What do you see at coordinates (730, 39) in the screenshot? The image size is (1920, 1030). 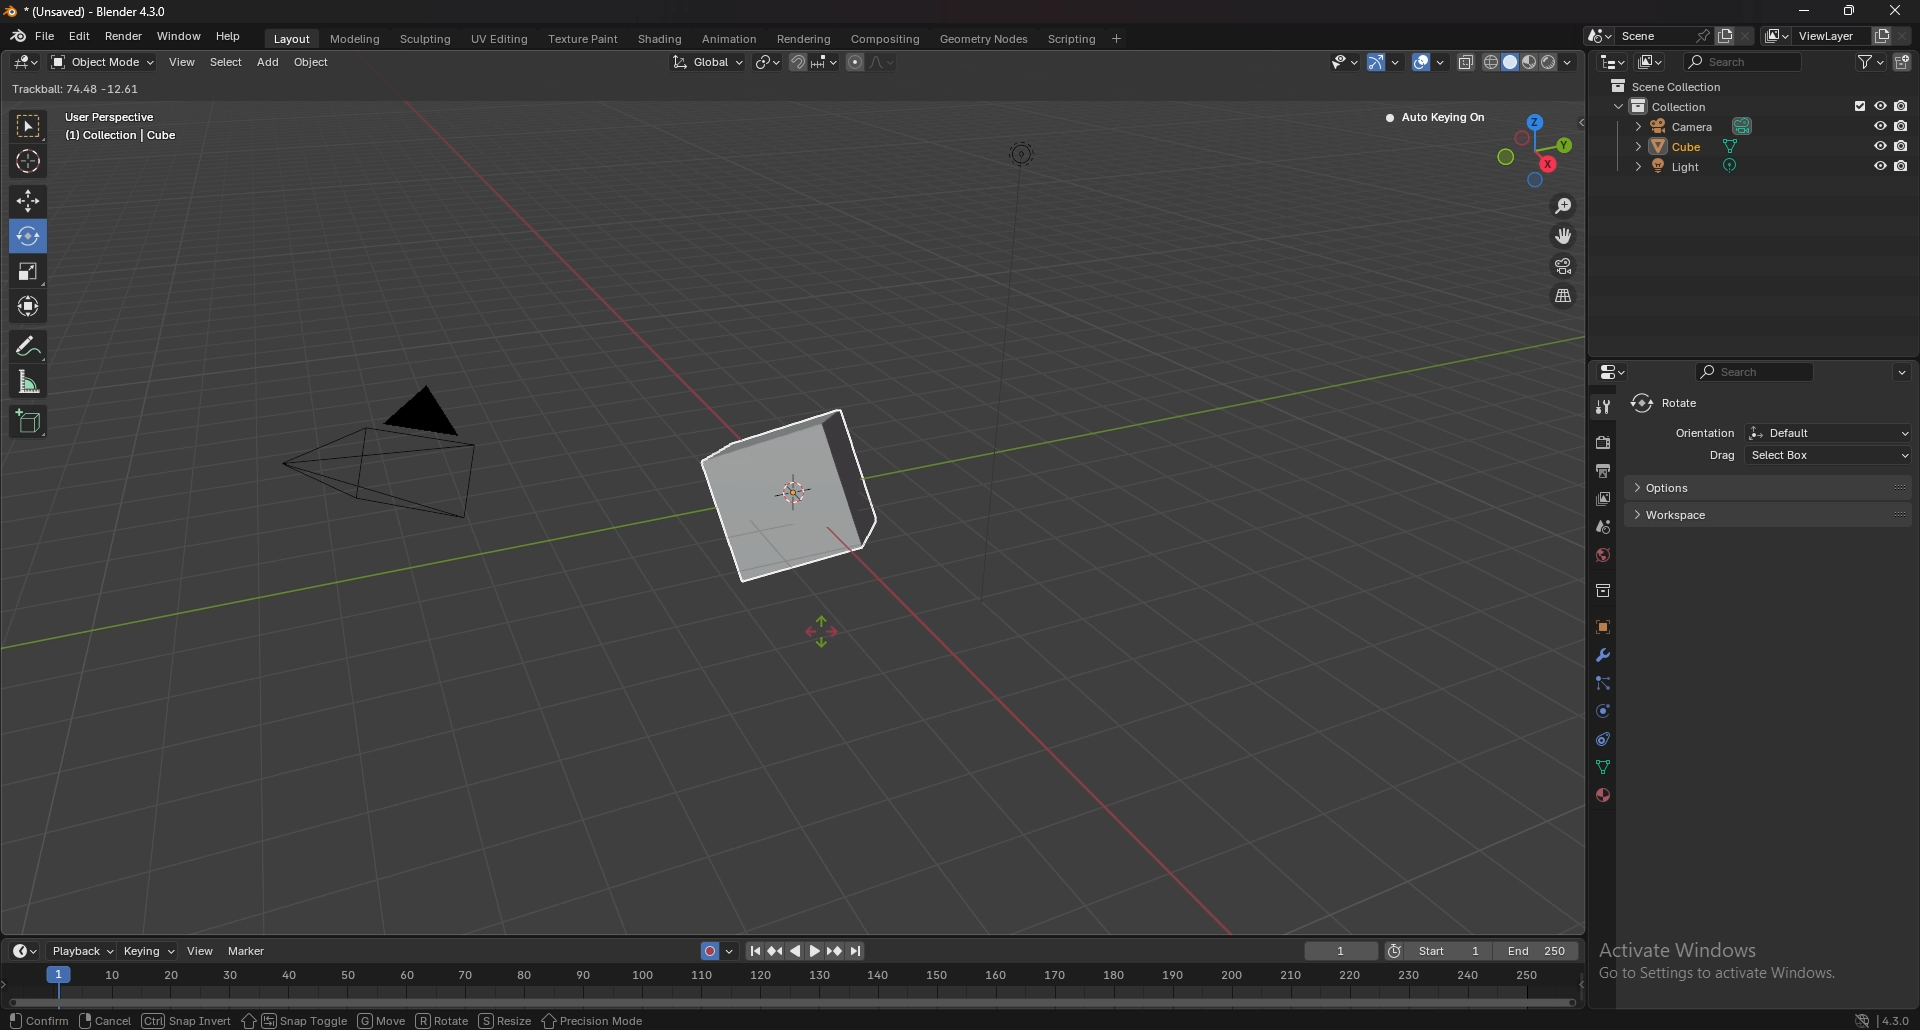 I see `animation` at bounding box center [730, 39].